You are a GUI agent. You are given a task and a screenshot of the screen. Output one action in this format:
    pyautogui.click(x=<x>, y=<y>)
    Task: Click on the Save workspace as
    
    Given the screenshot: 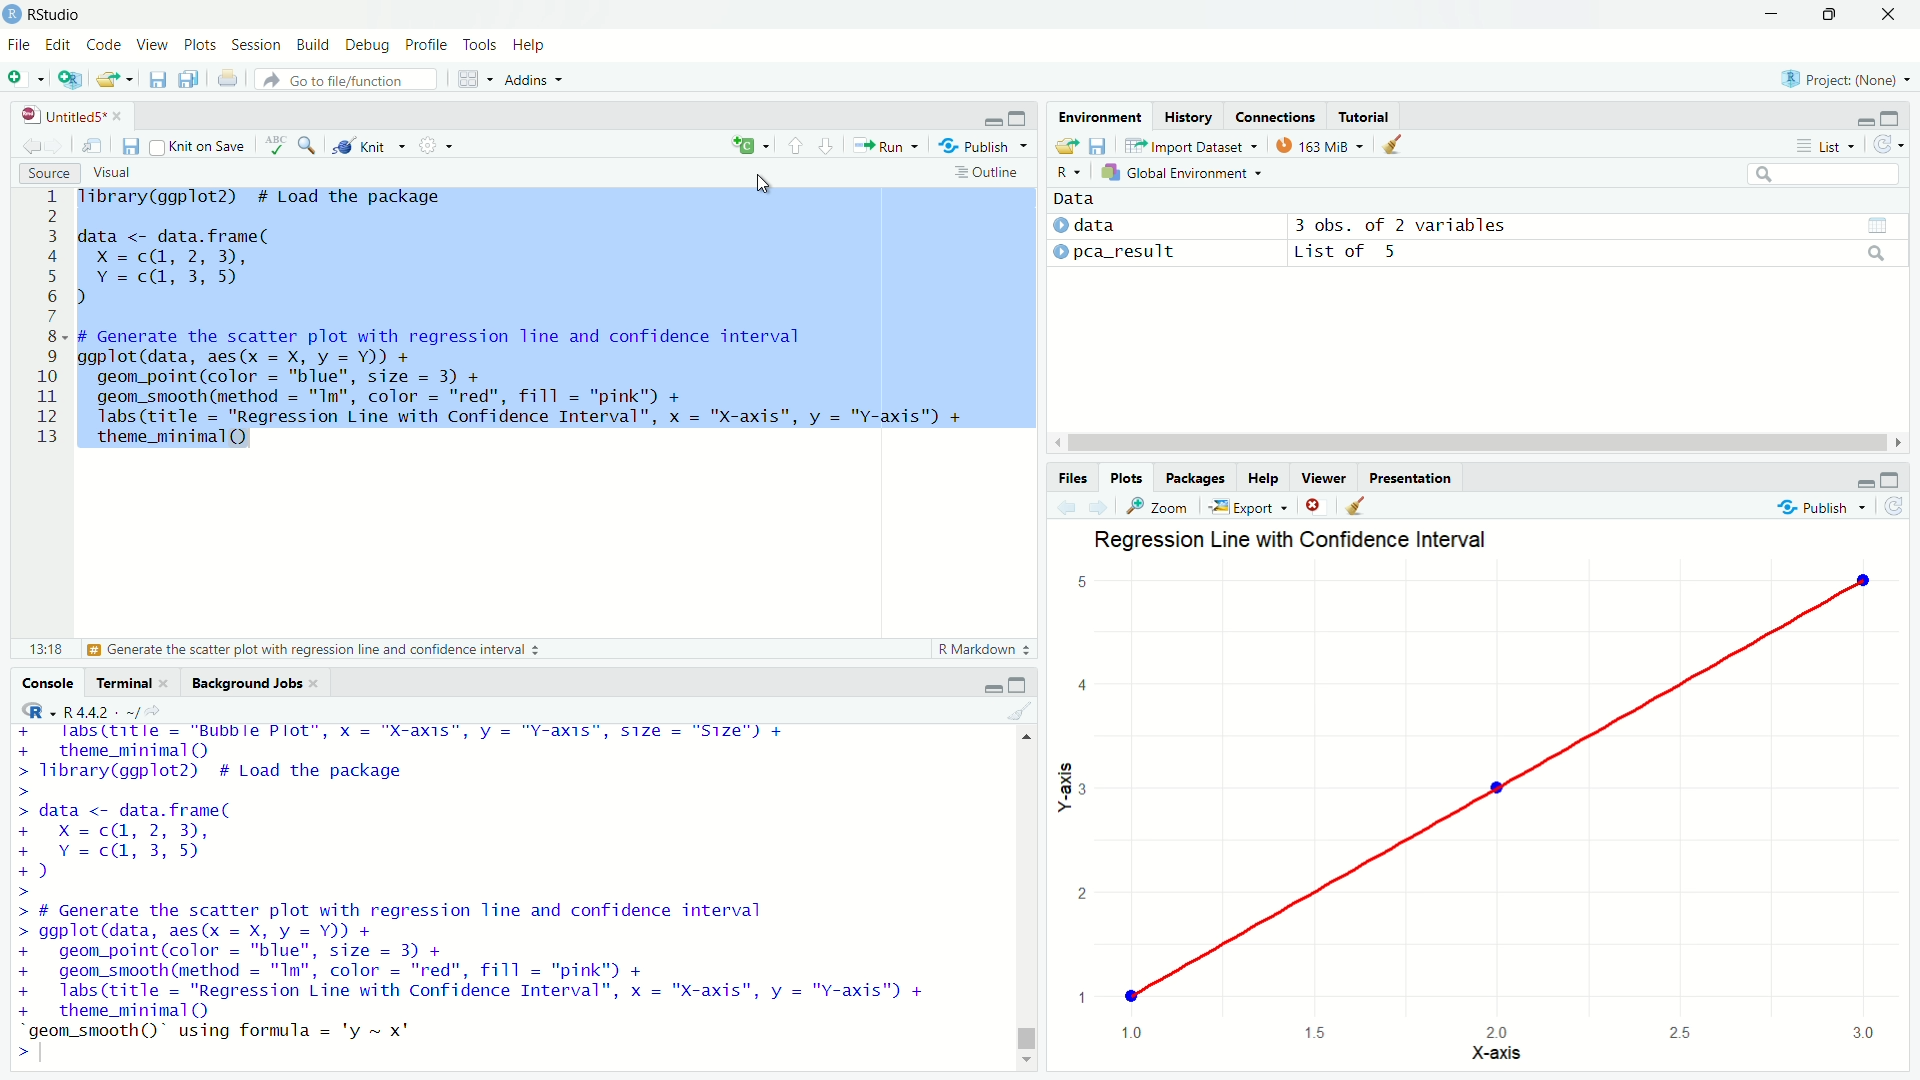 What is the action you would take?
    pyautogui.click(x=1097, y=144)
    